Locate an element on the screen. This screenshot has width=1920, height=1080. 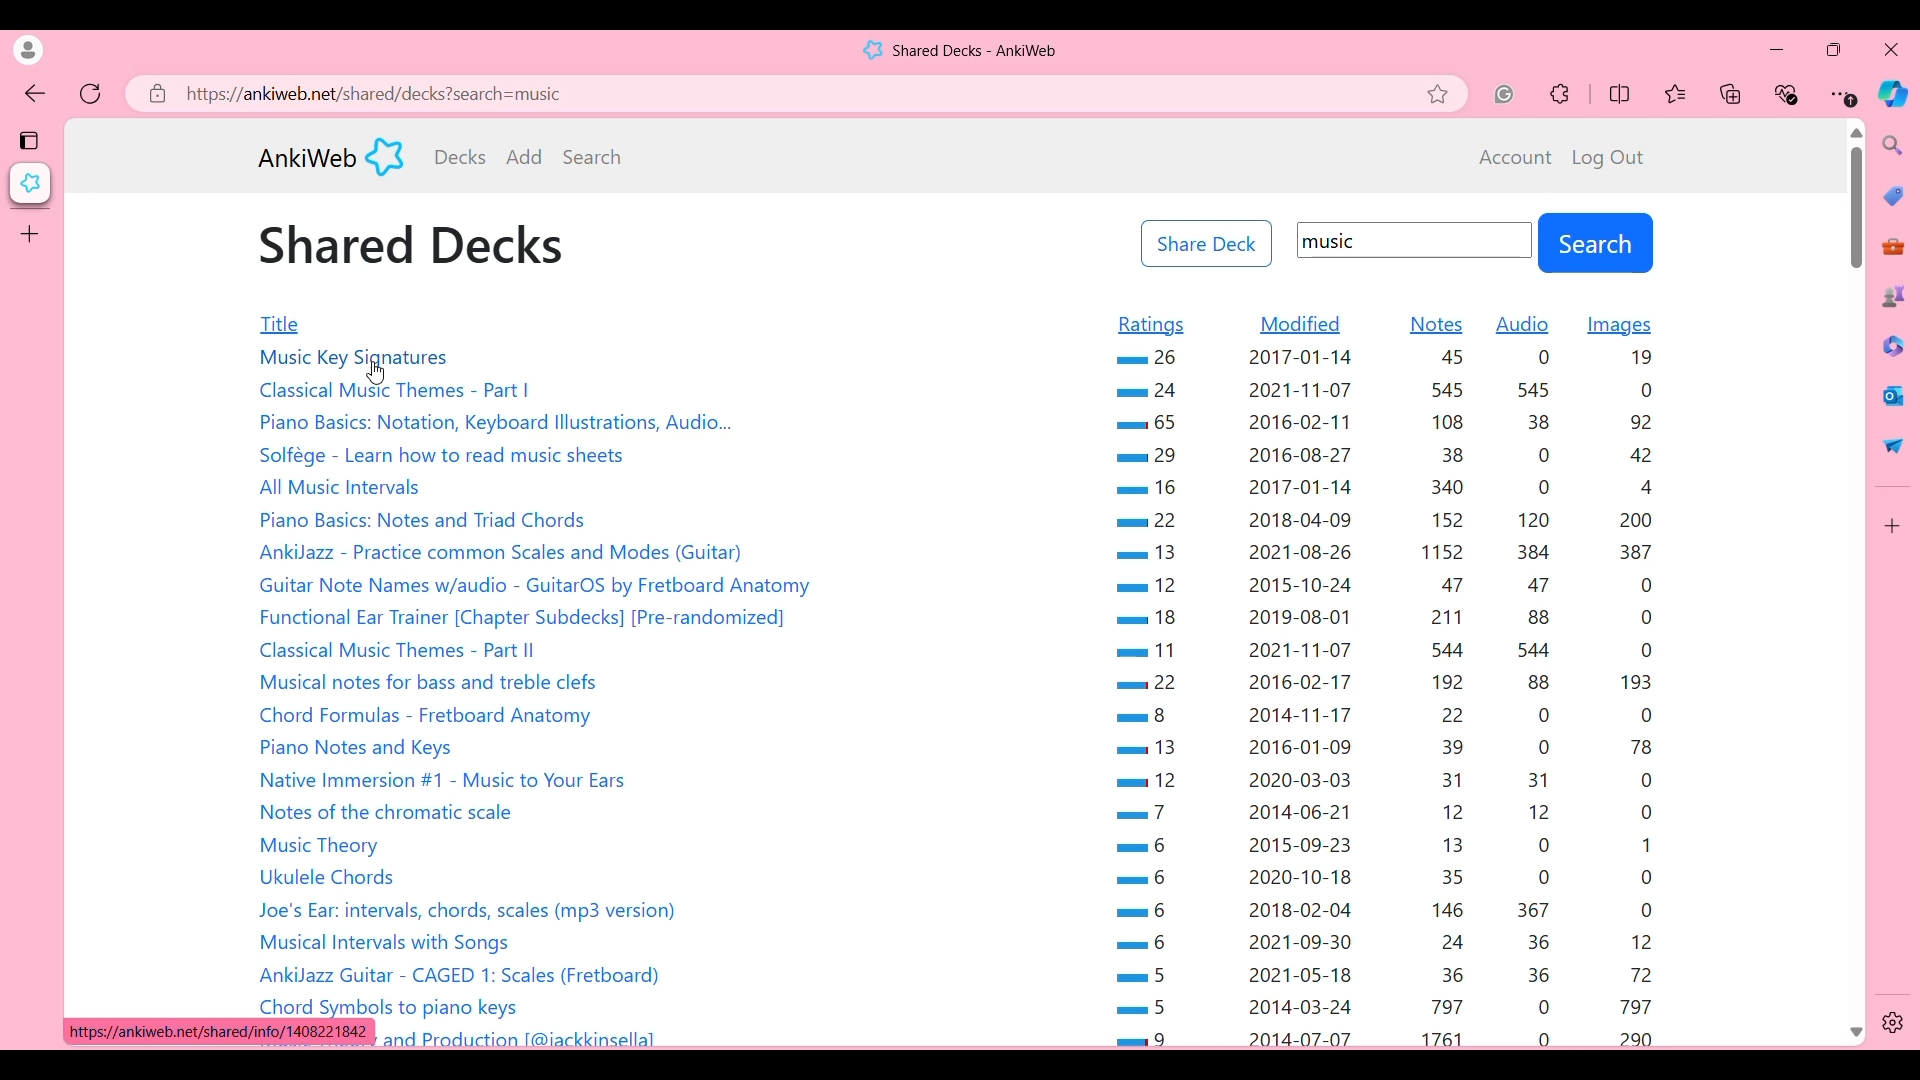
5 2021-05-18 36 36 Te is located at coordinates (1394, 976).